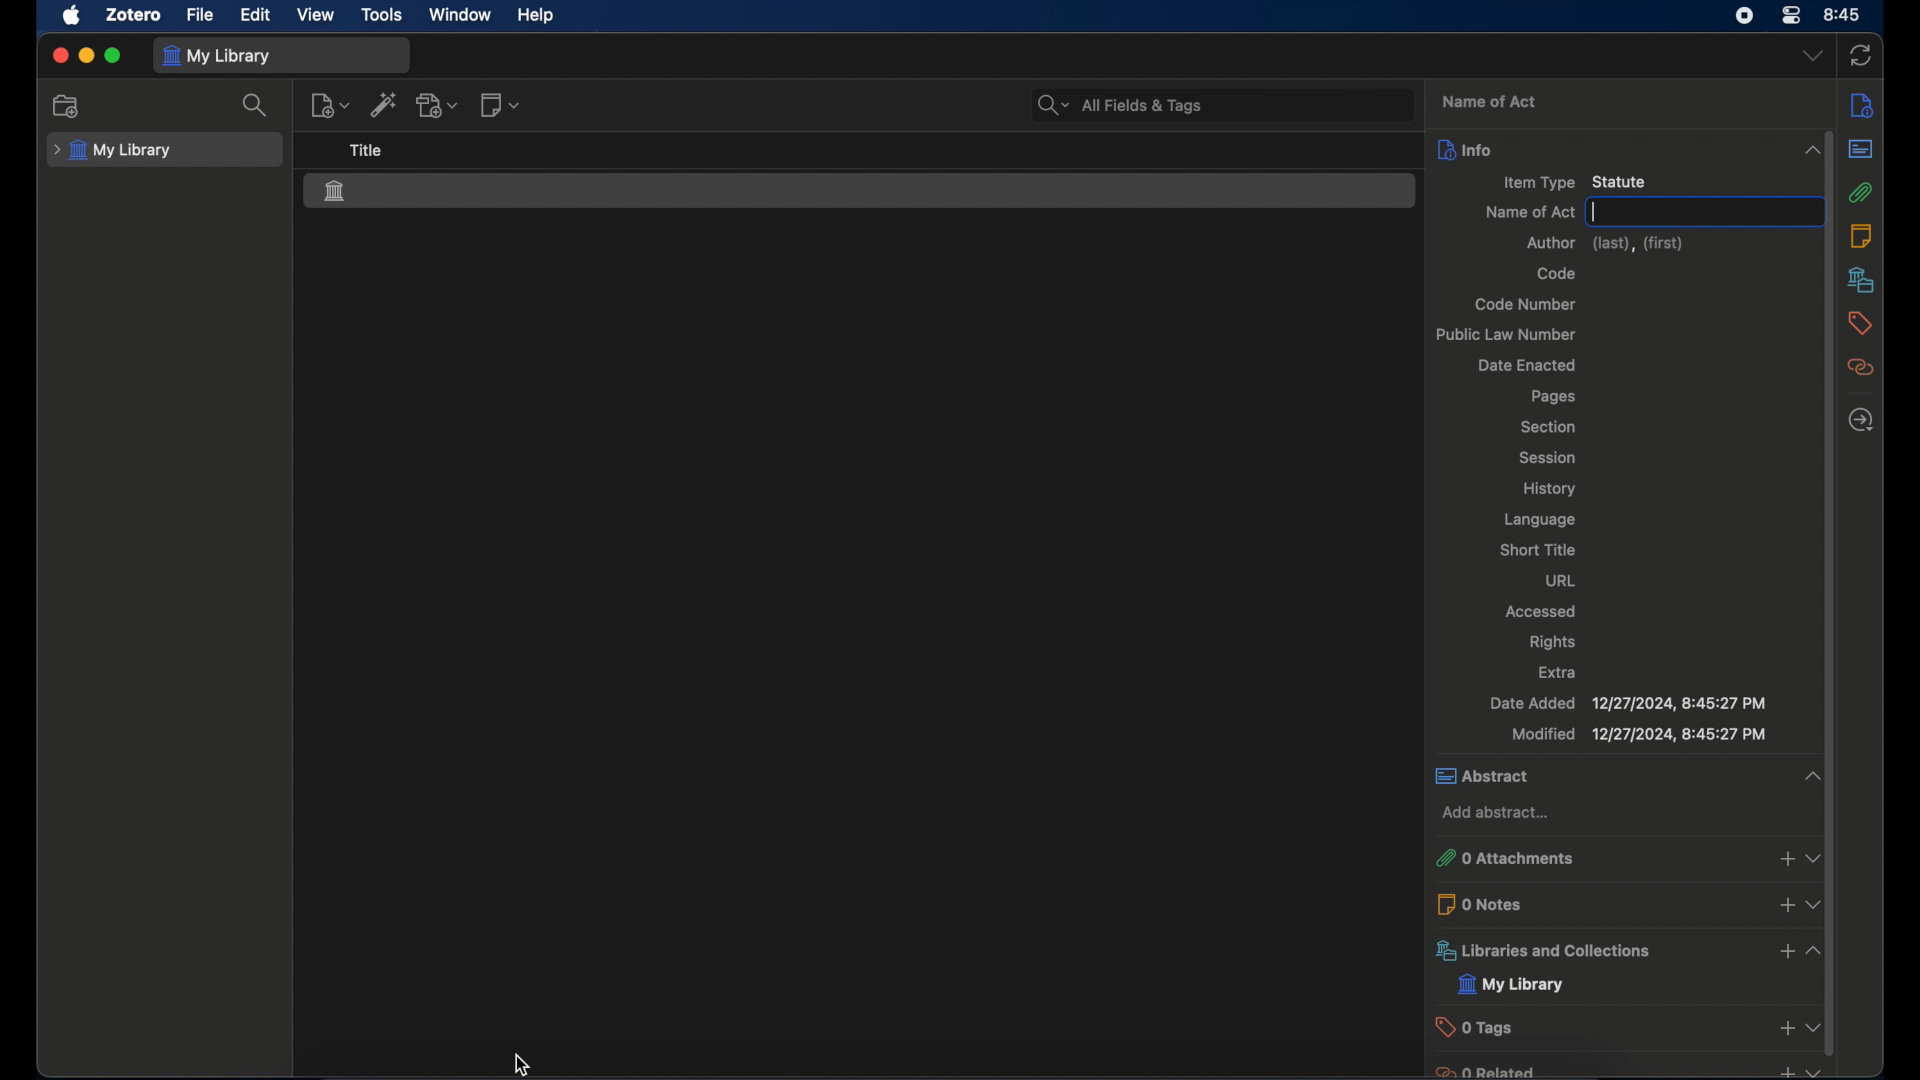 The height and width of the screenshot is (1080, 1920). What do you see at coordinates (1811, 57) in the screenshot?
I see `dropdown` at bounding box center [1811, 57].